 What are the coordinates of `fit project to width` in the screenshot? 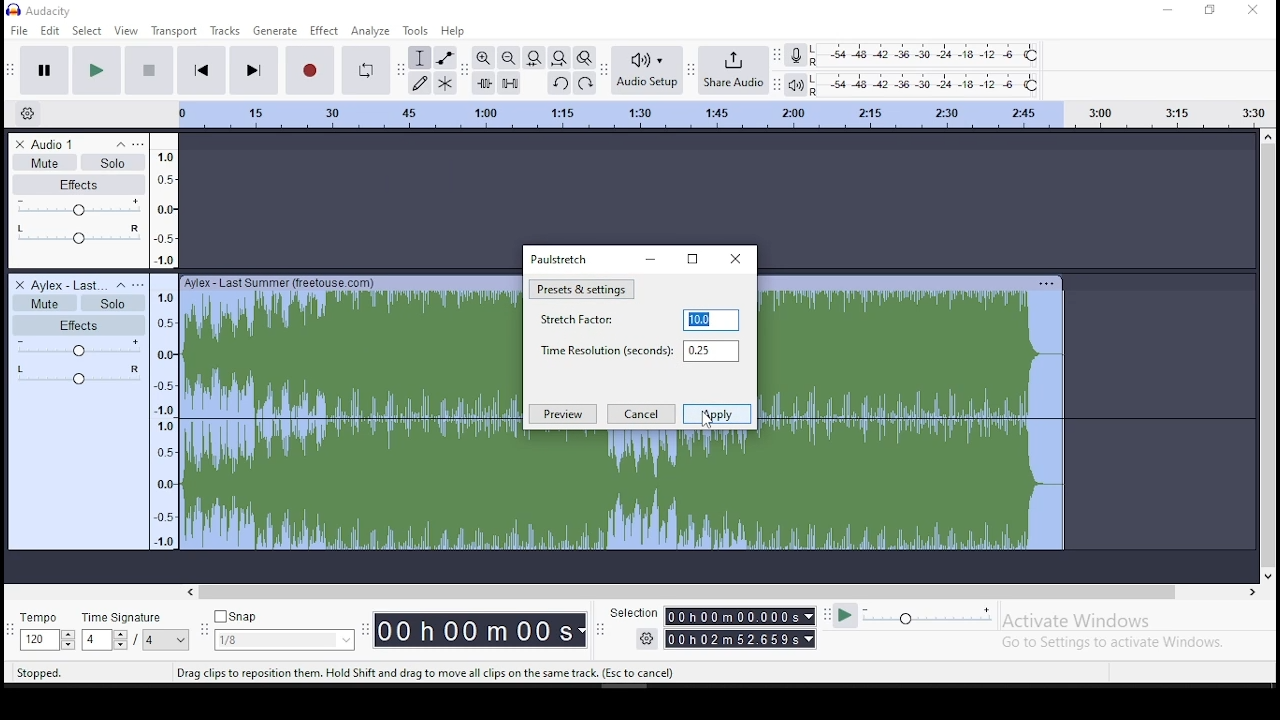 It's located at (559, 57).